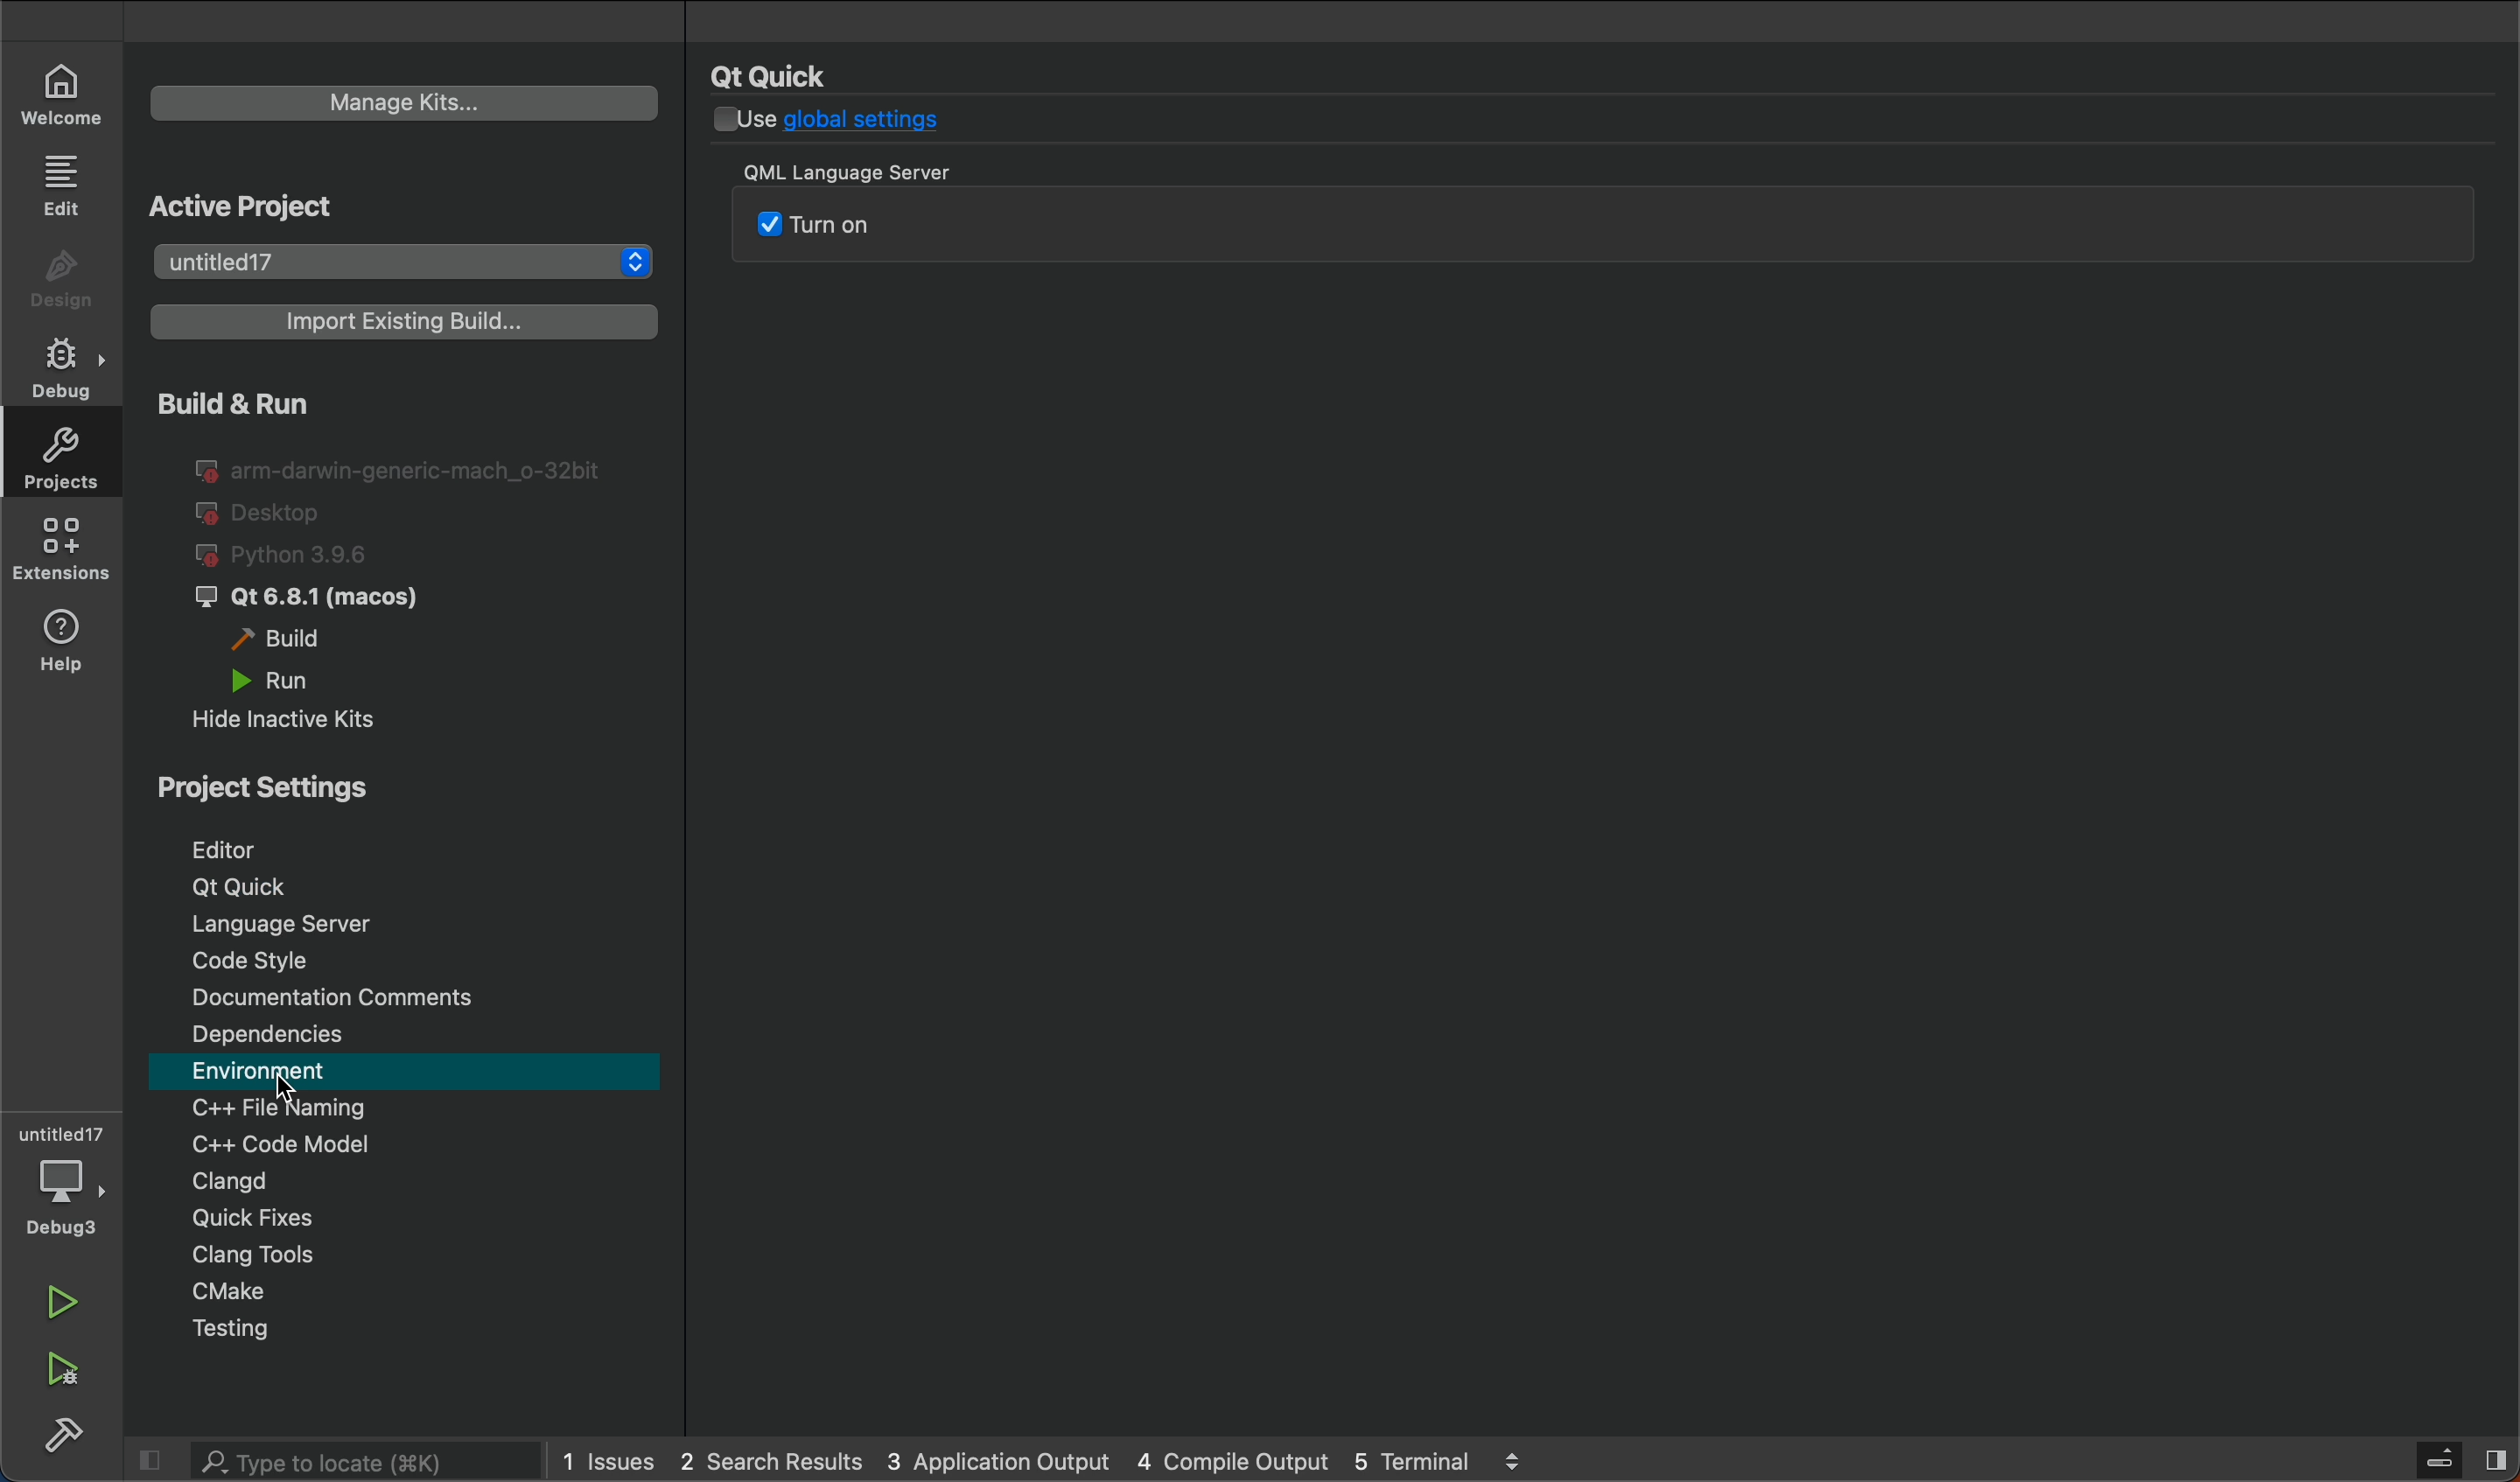 This screenshot has height=1482, width=2520. What do you see at coordinates (64, 646) in the screenshot?
I see `help` at bounding box center [64, 646].